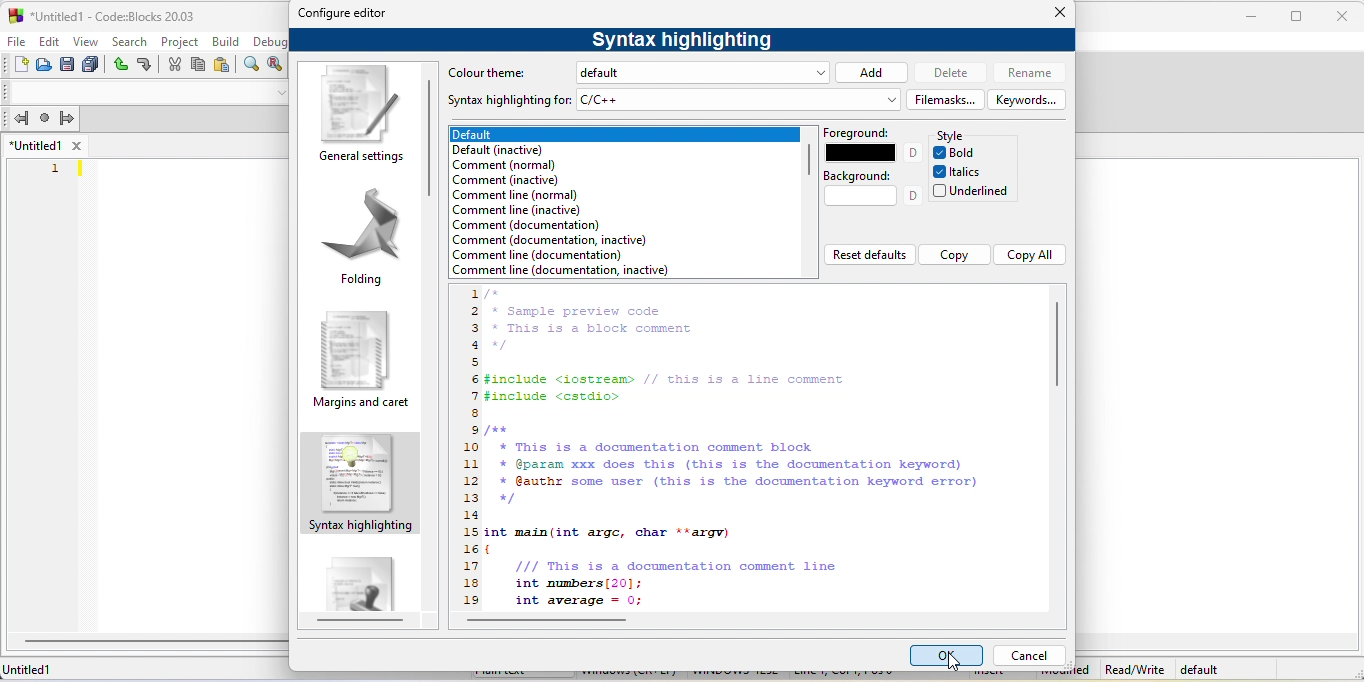  Describe the element at coordinates (130, 41) in the screenshot. I see `search` at that location.